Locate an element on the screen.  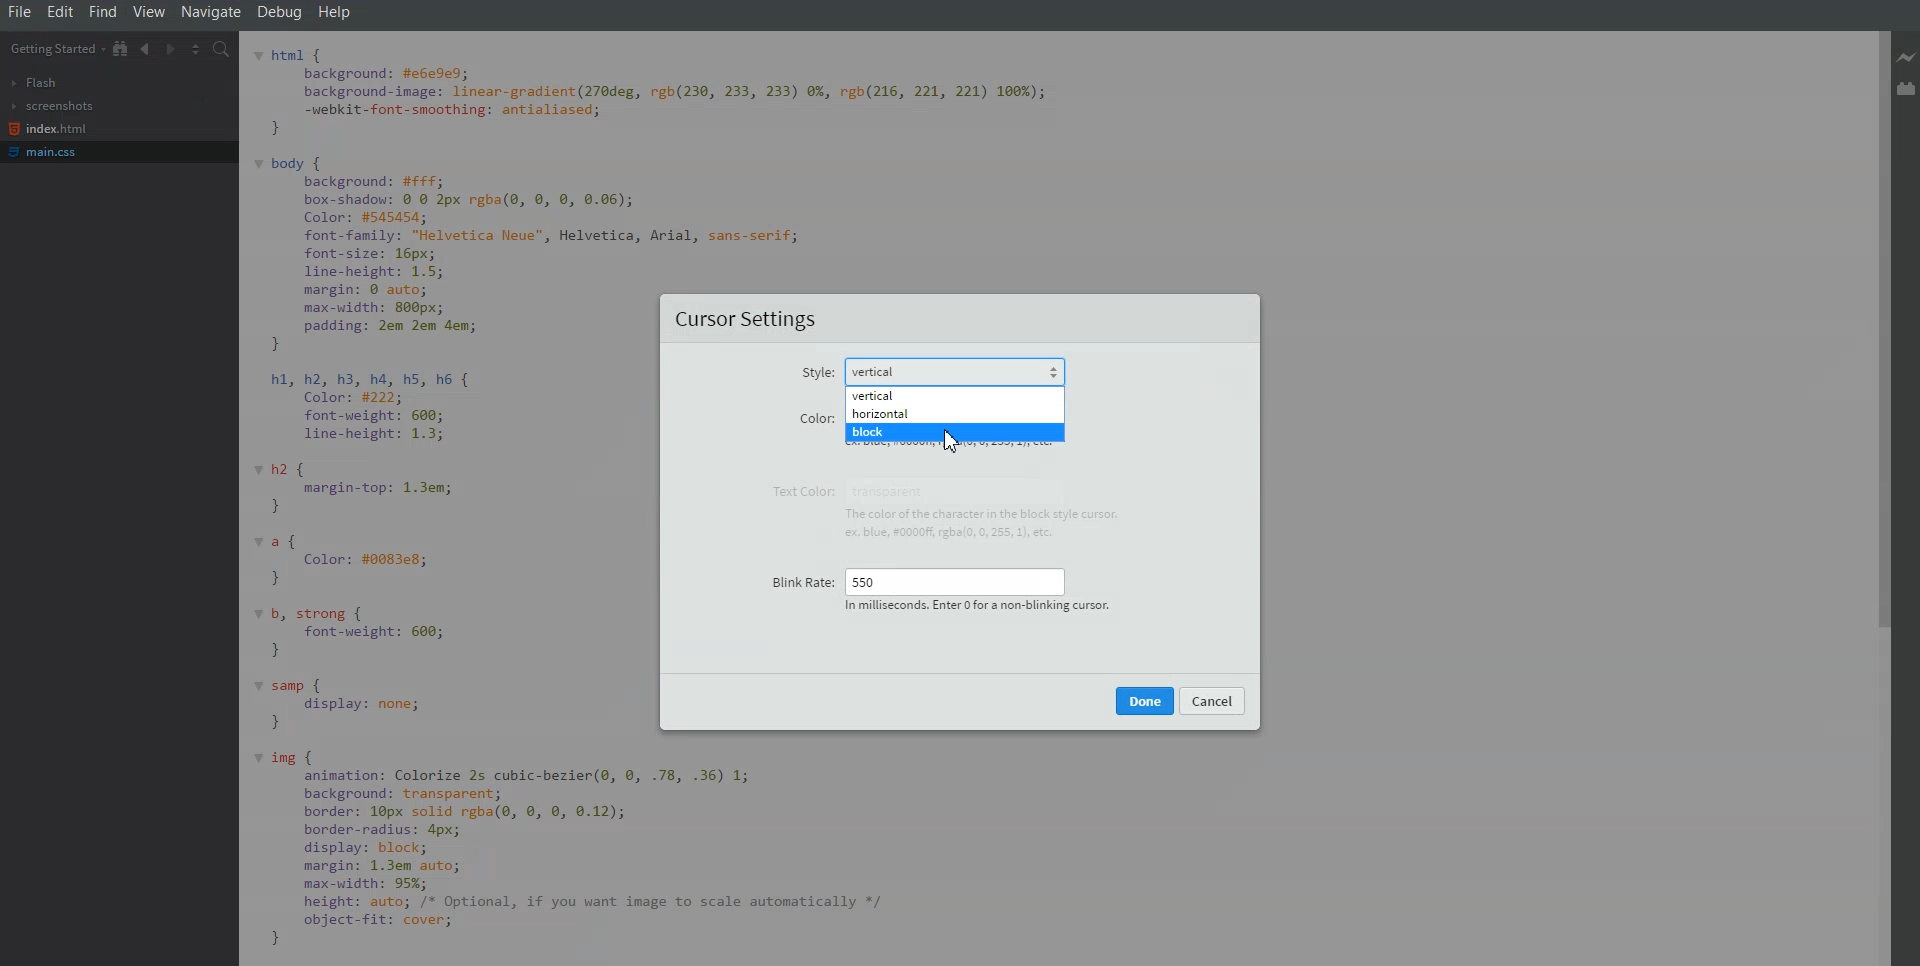
Getting Started is located at coordinates (55, 48).